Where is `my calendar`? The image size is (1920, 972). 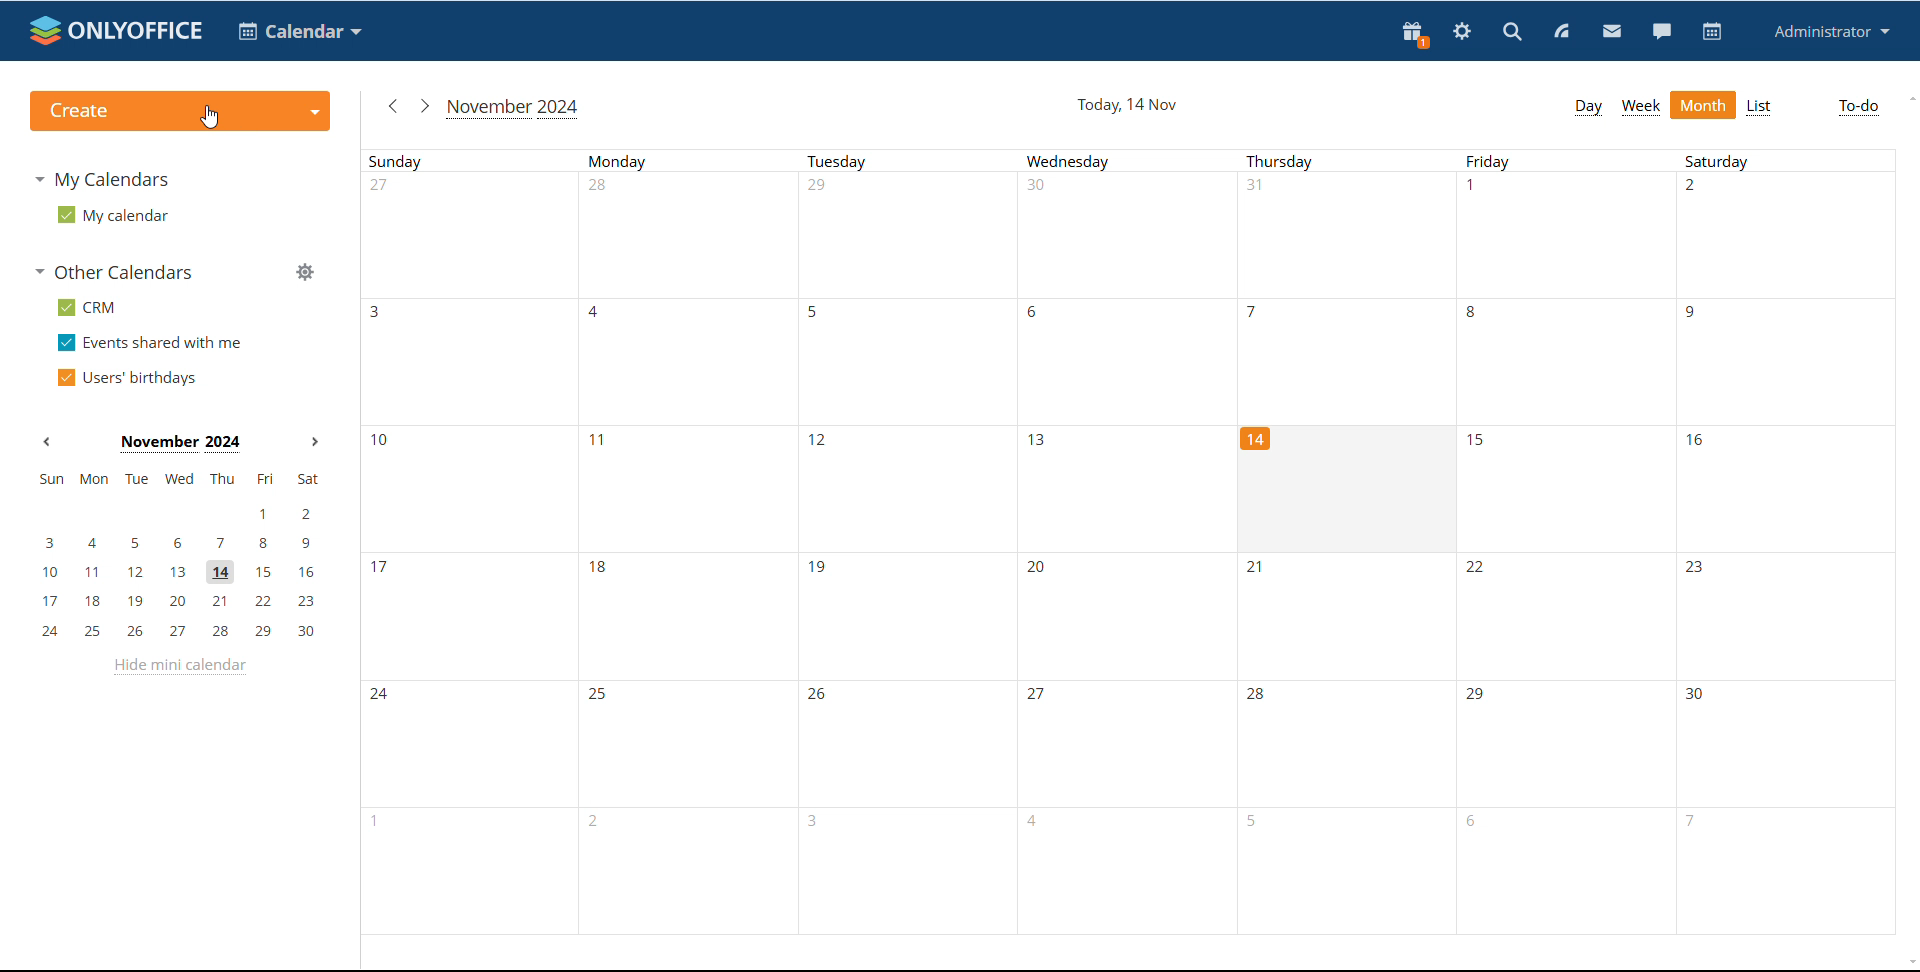 my calendar is located at coordinates (111, 215).